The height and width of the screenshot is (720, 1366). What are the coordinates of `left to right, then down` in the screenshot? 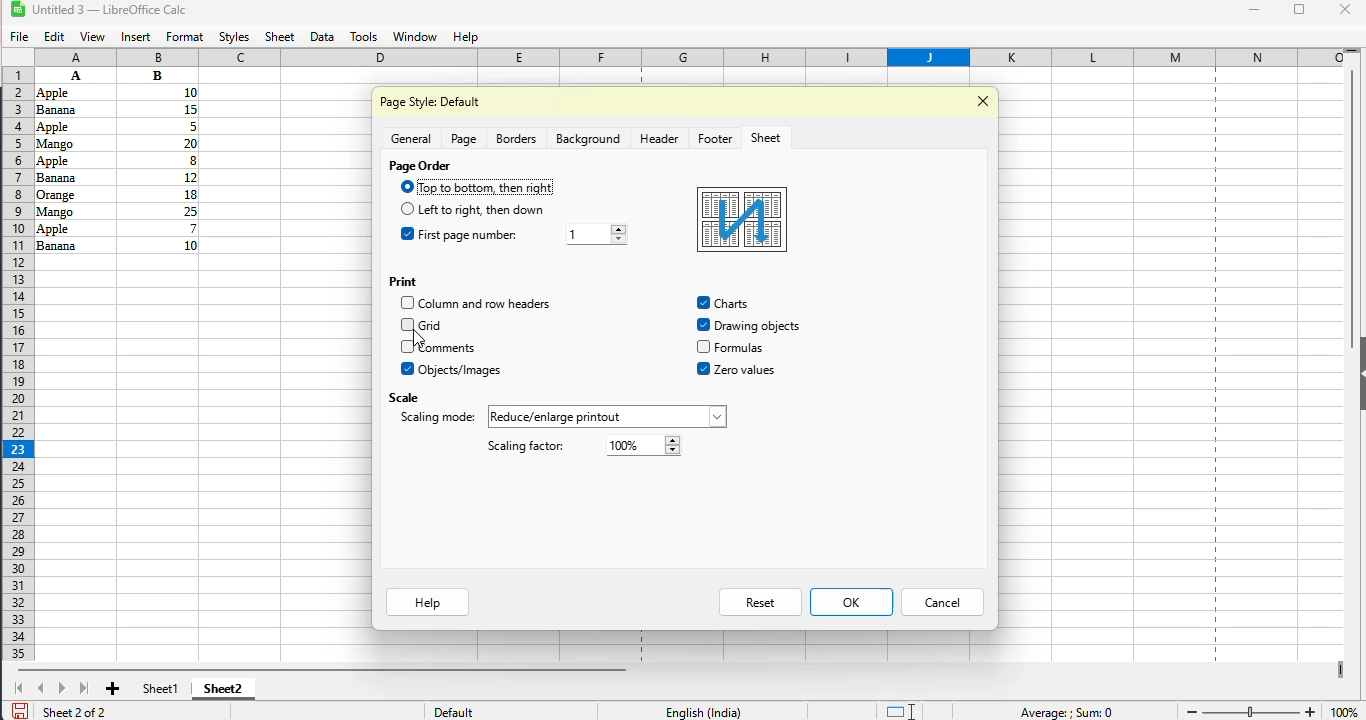 It's located at (482, 209).